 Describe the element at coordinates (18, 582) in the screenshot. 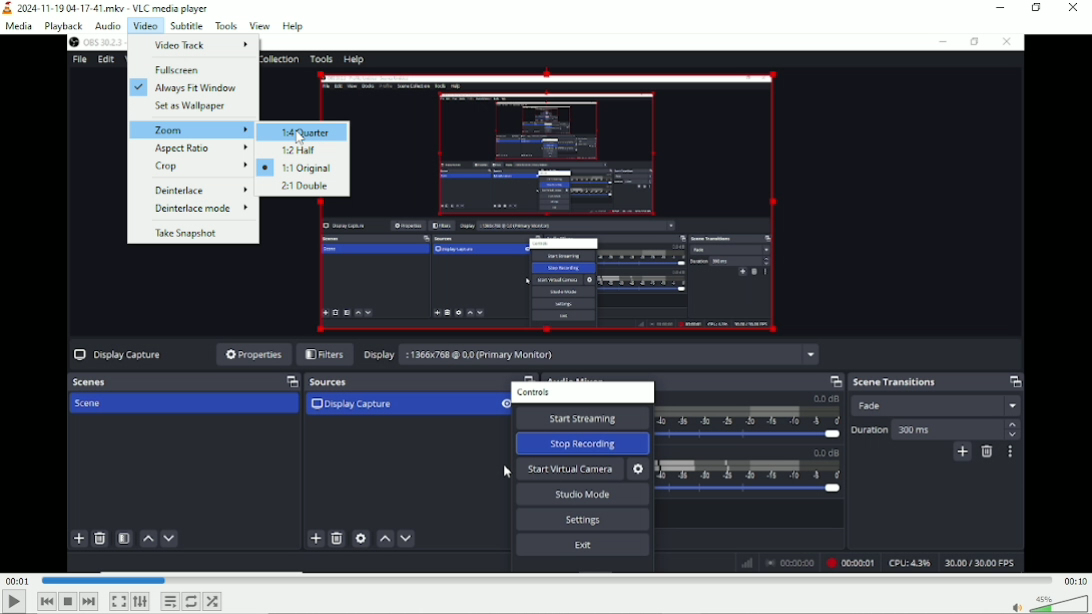

I see `Elapsed time` at that location.